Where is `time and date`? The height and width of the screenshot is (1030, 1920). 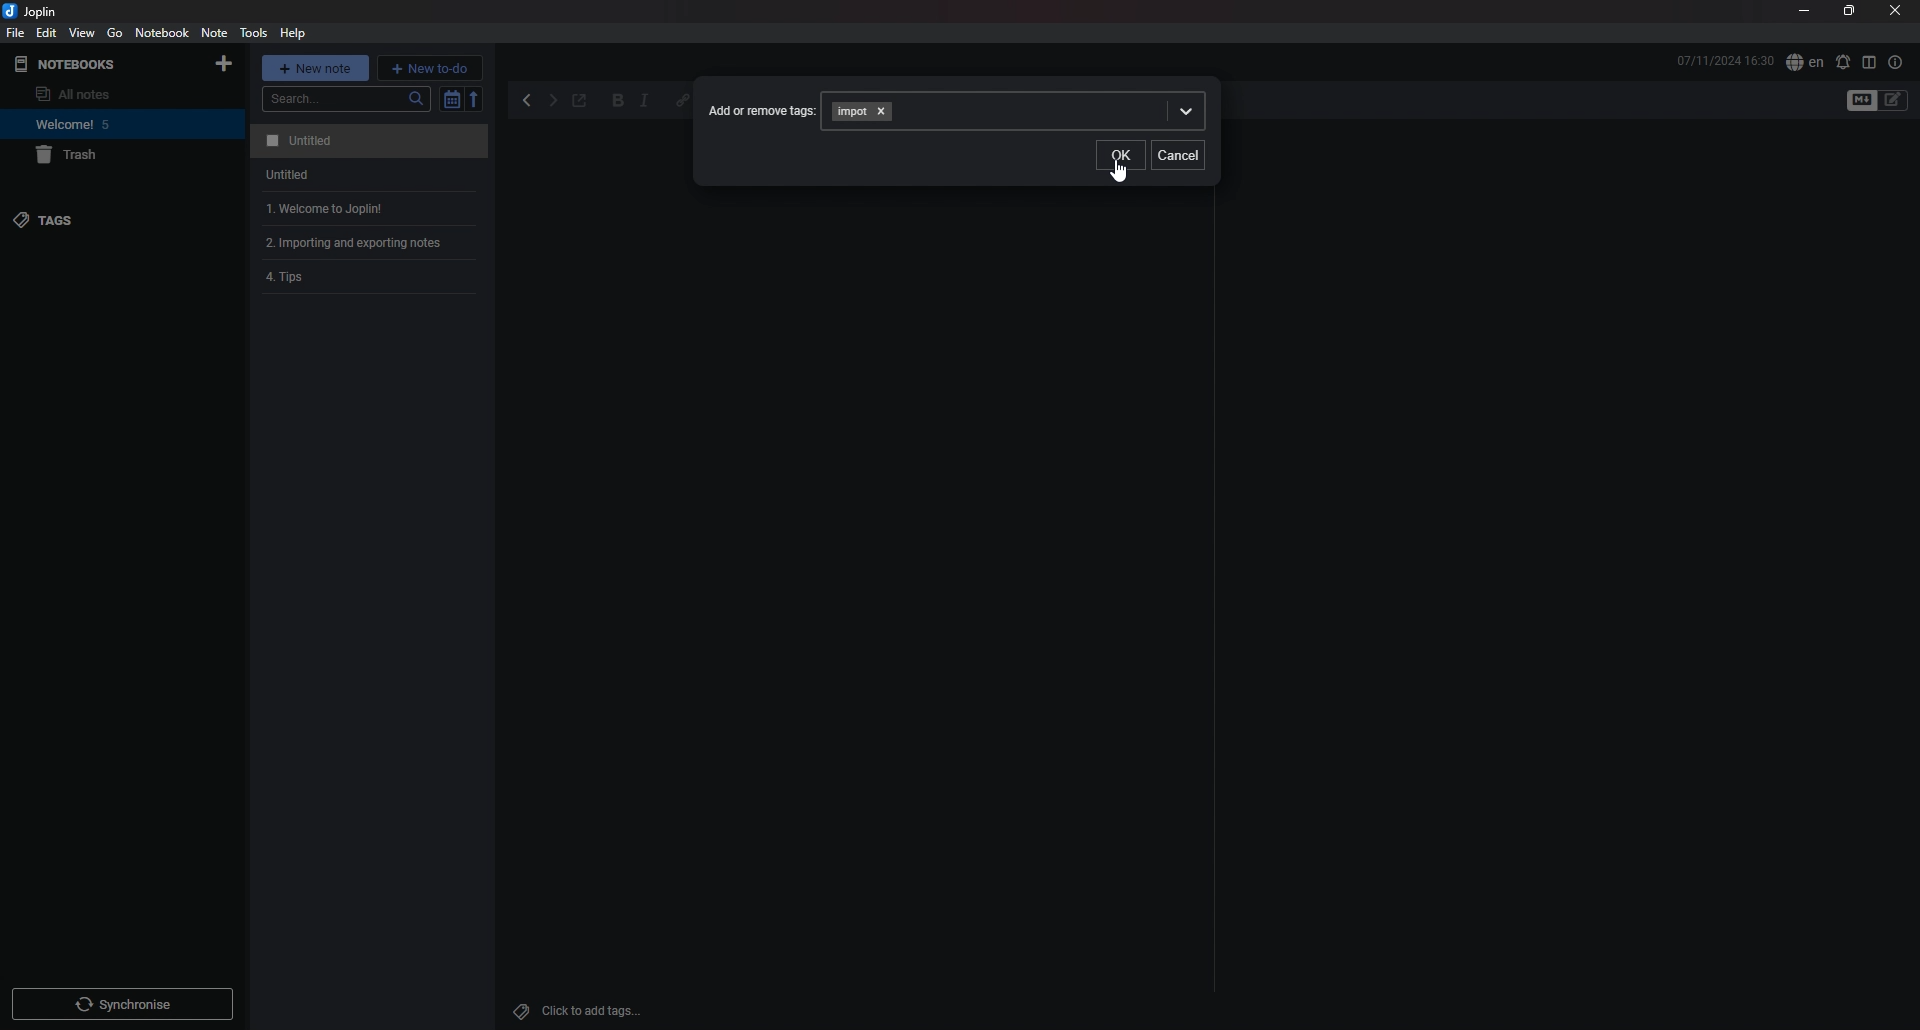
time and date is located at coordinates (1725, 60).